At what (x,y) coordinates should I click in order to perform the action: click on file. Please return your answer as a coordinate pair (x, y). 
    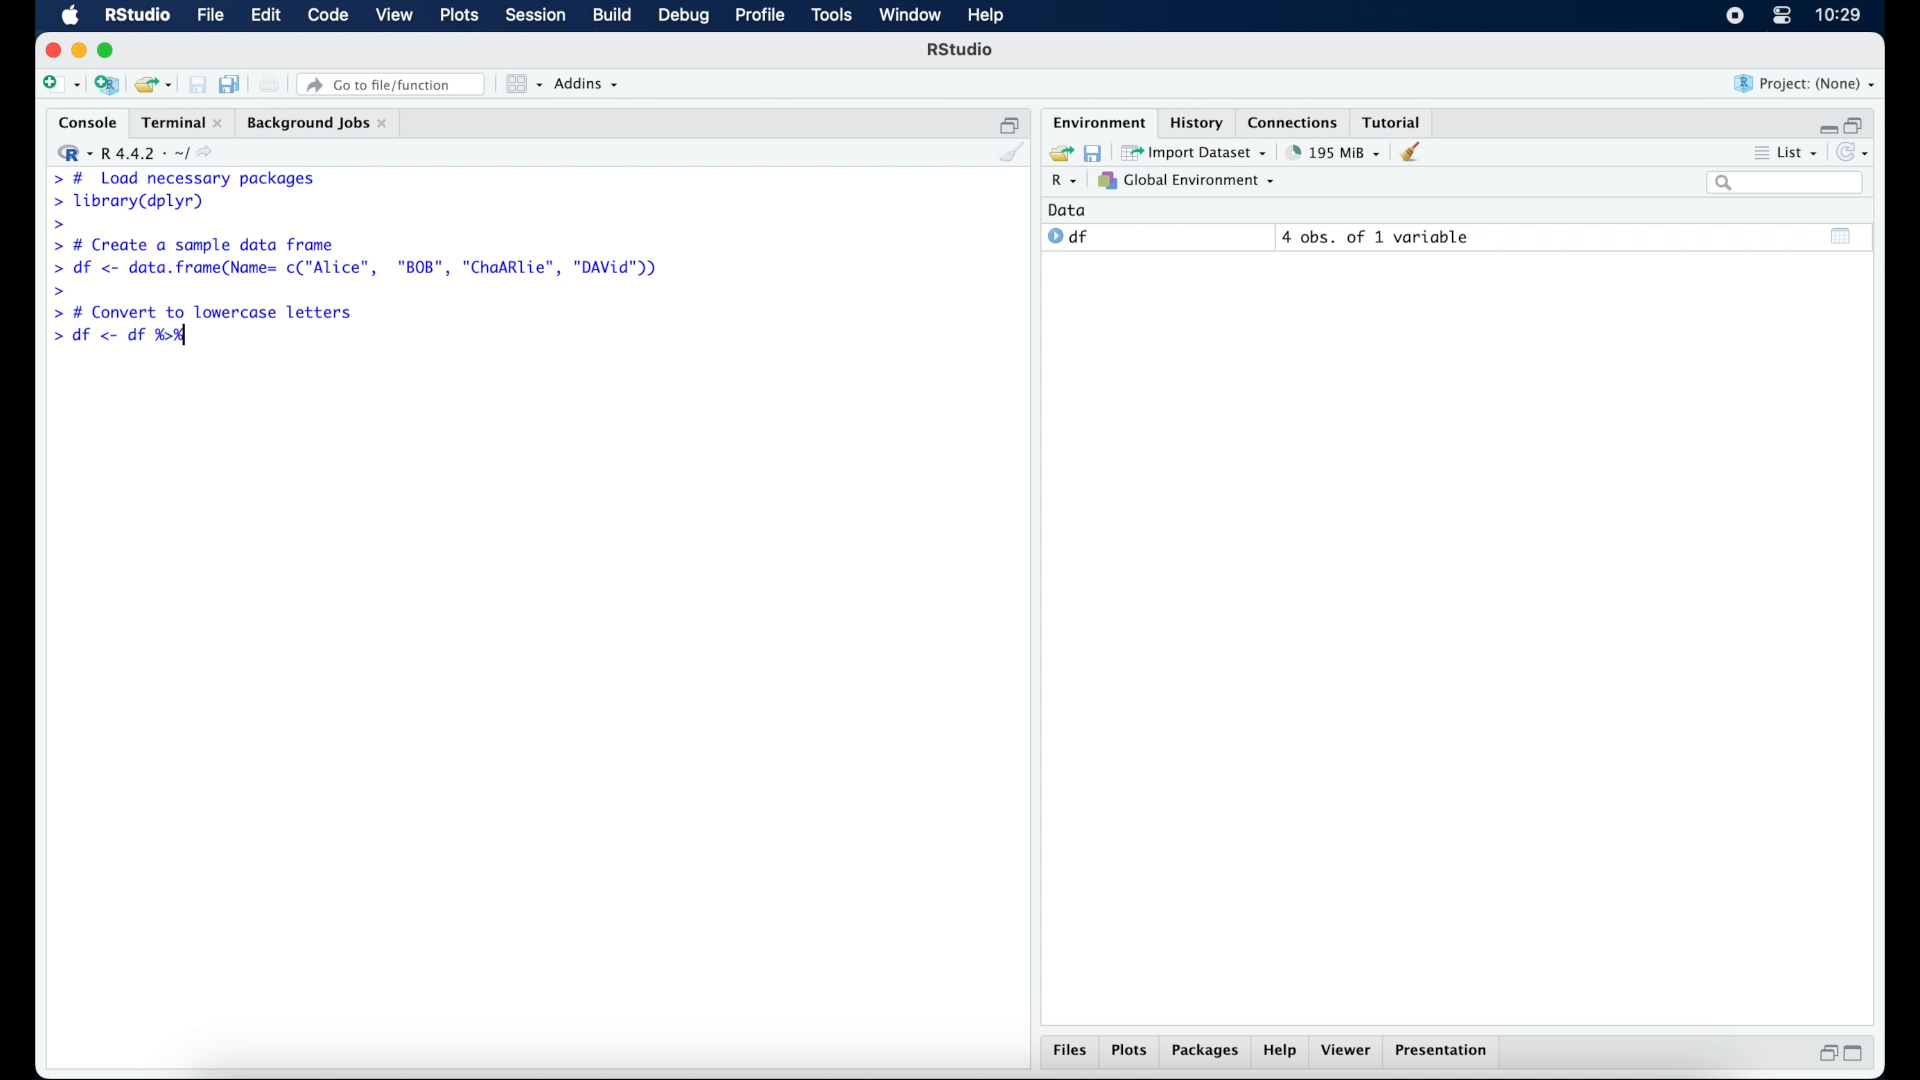
    Looking at the image, I should click on (208, 16).